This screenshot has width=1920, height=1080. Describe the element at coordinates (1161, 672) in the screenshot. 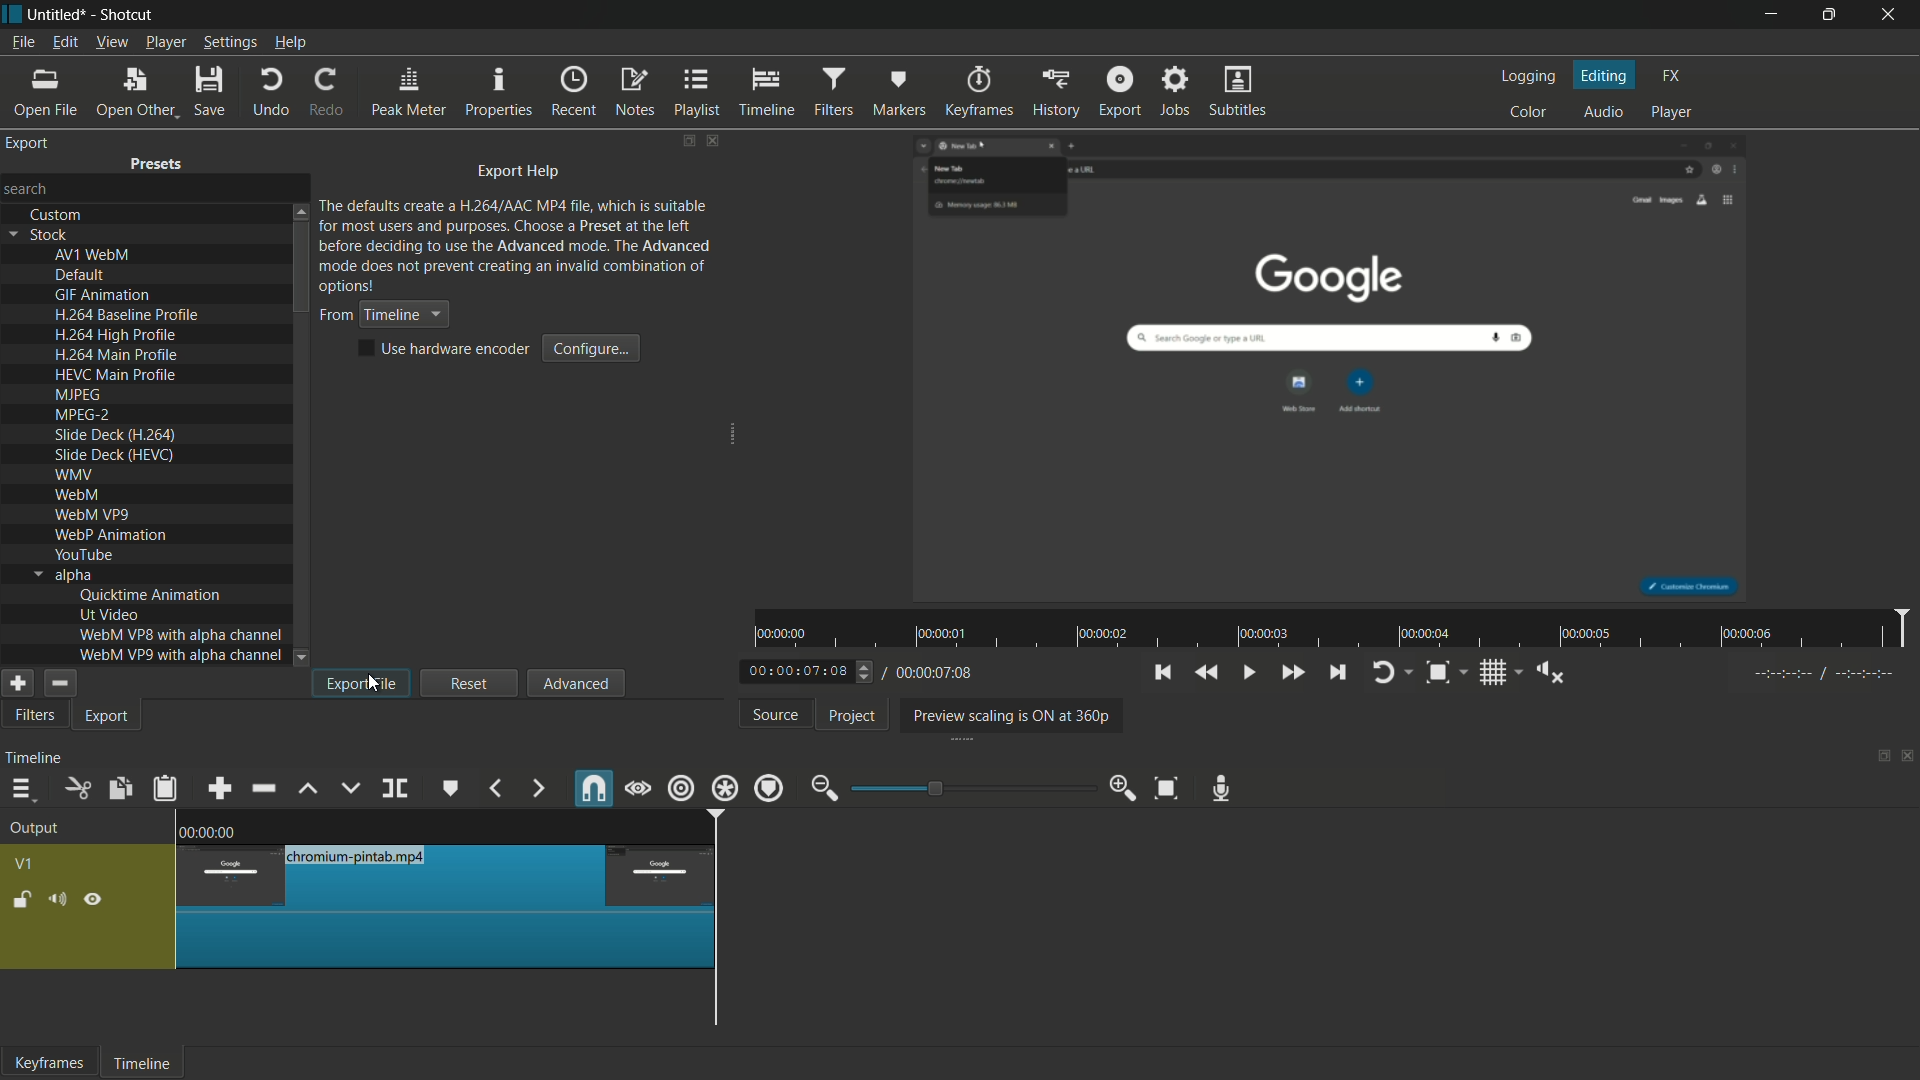

I see `skip to the previous point` at that location.